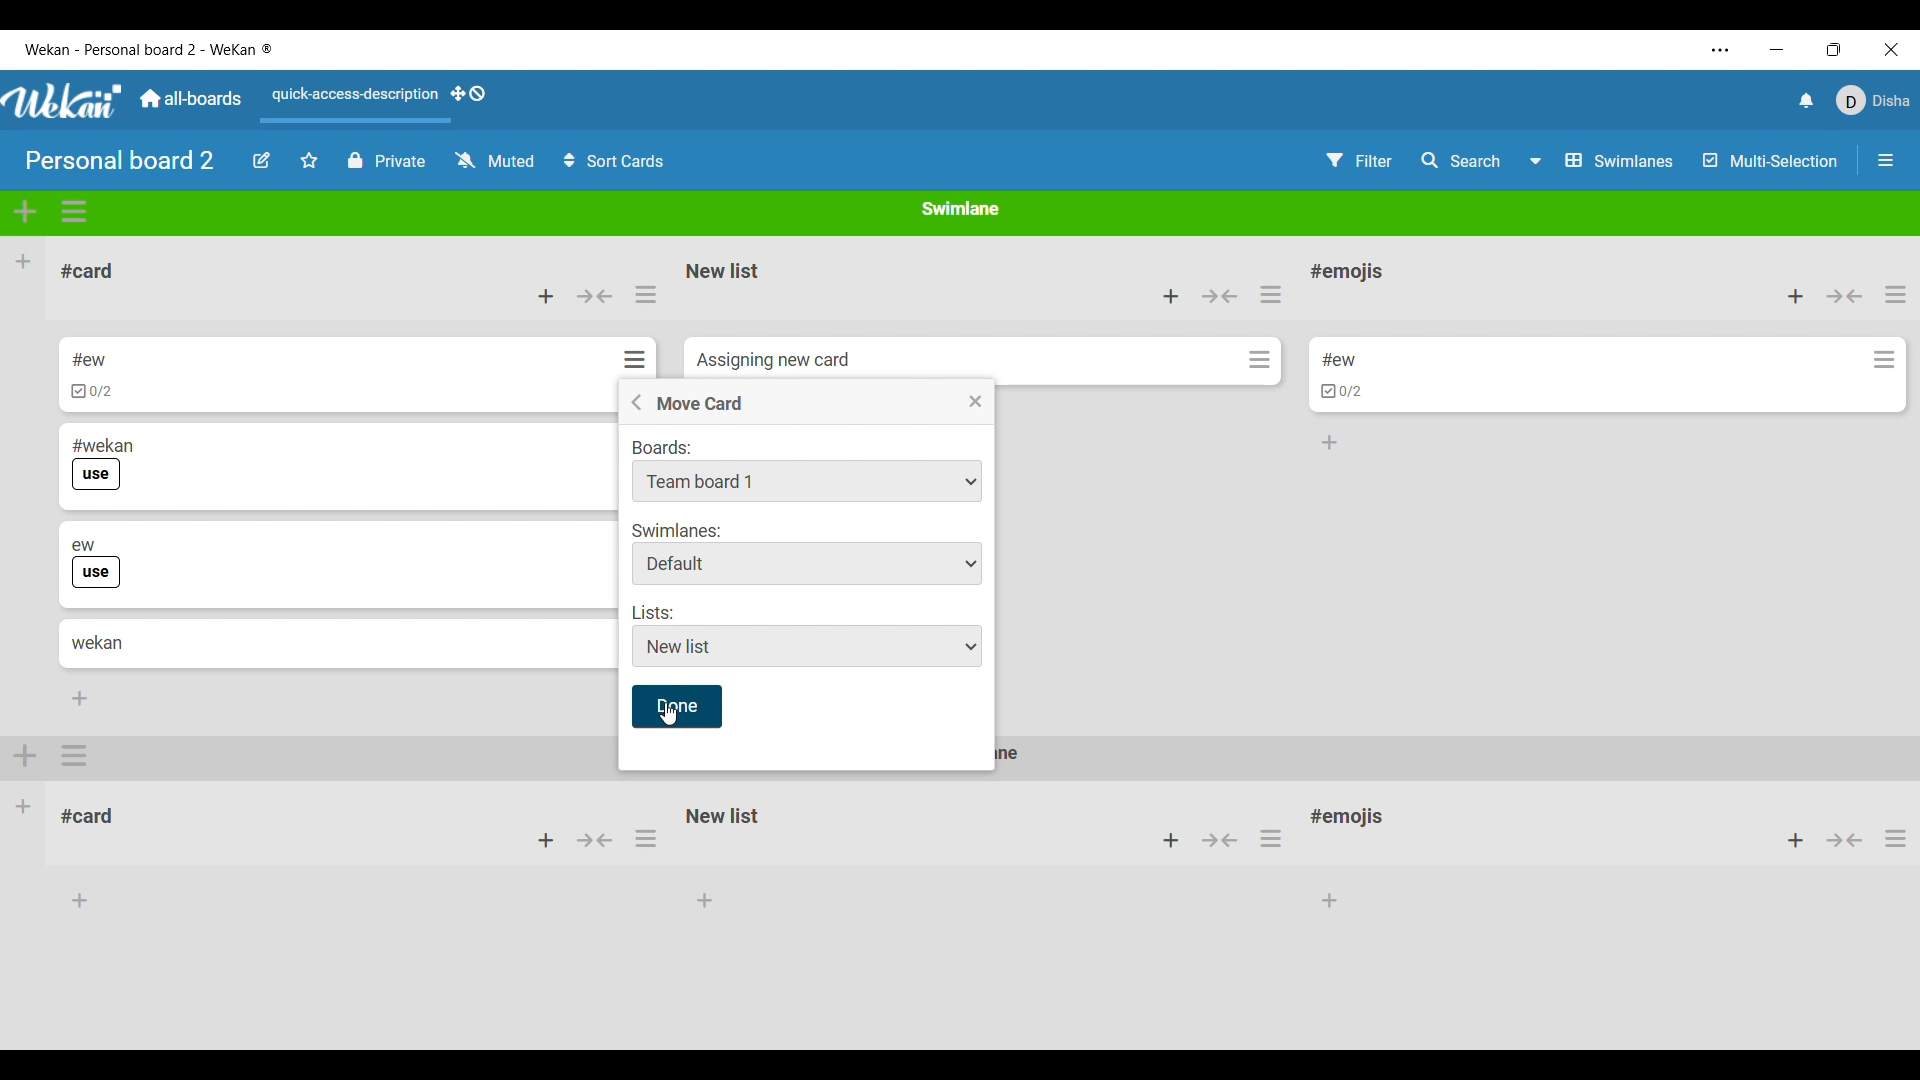  I want to click on Privacy options, so click(386, 161).